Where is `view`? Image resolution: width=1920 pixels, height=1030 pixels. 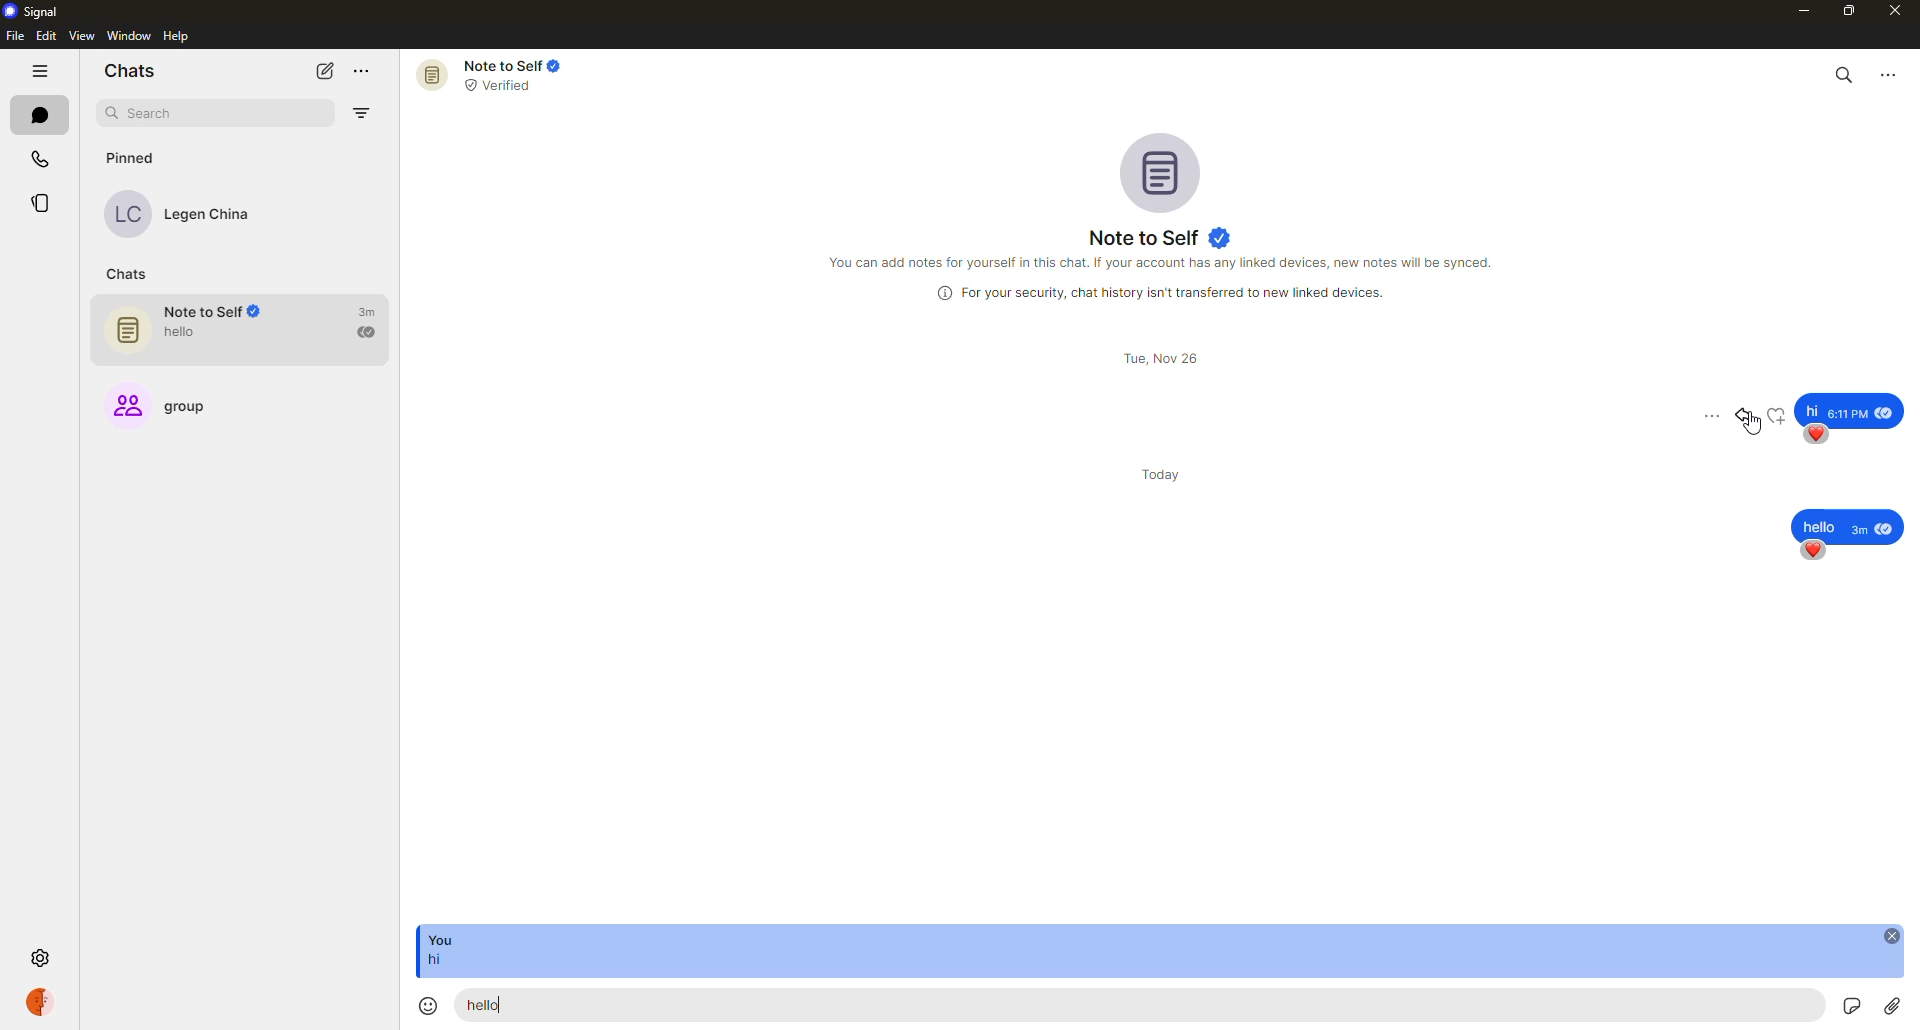
view is located at coordinates (79, 36).